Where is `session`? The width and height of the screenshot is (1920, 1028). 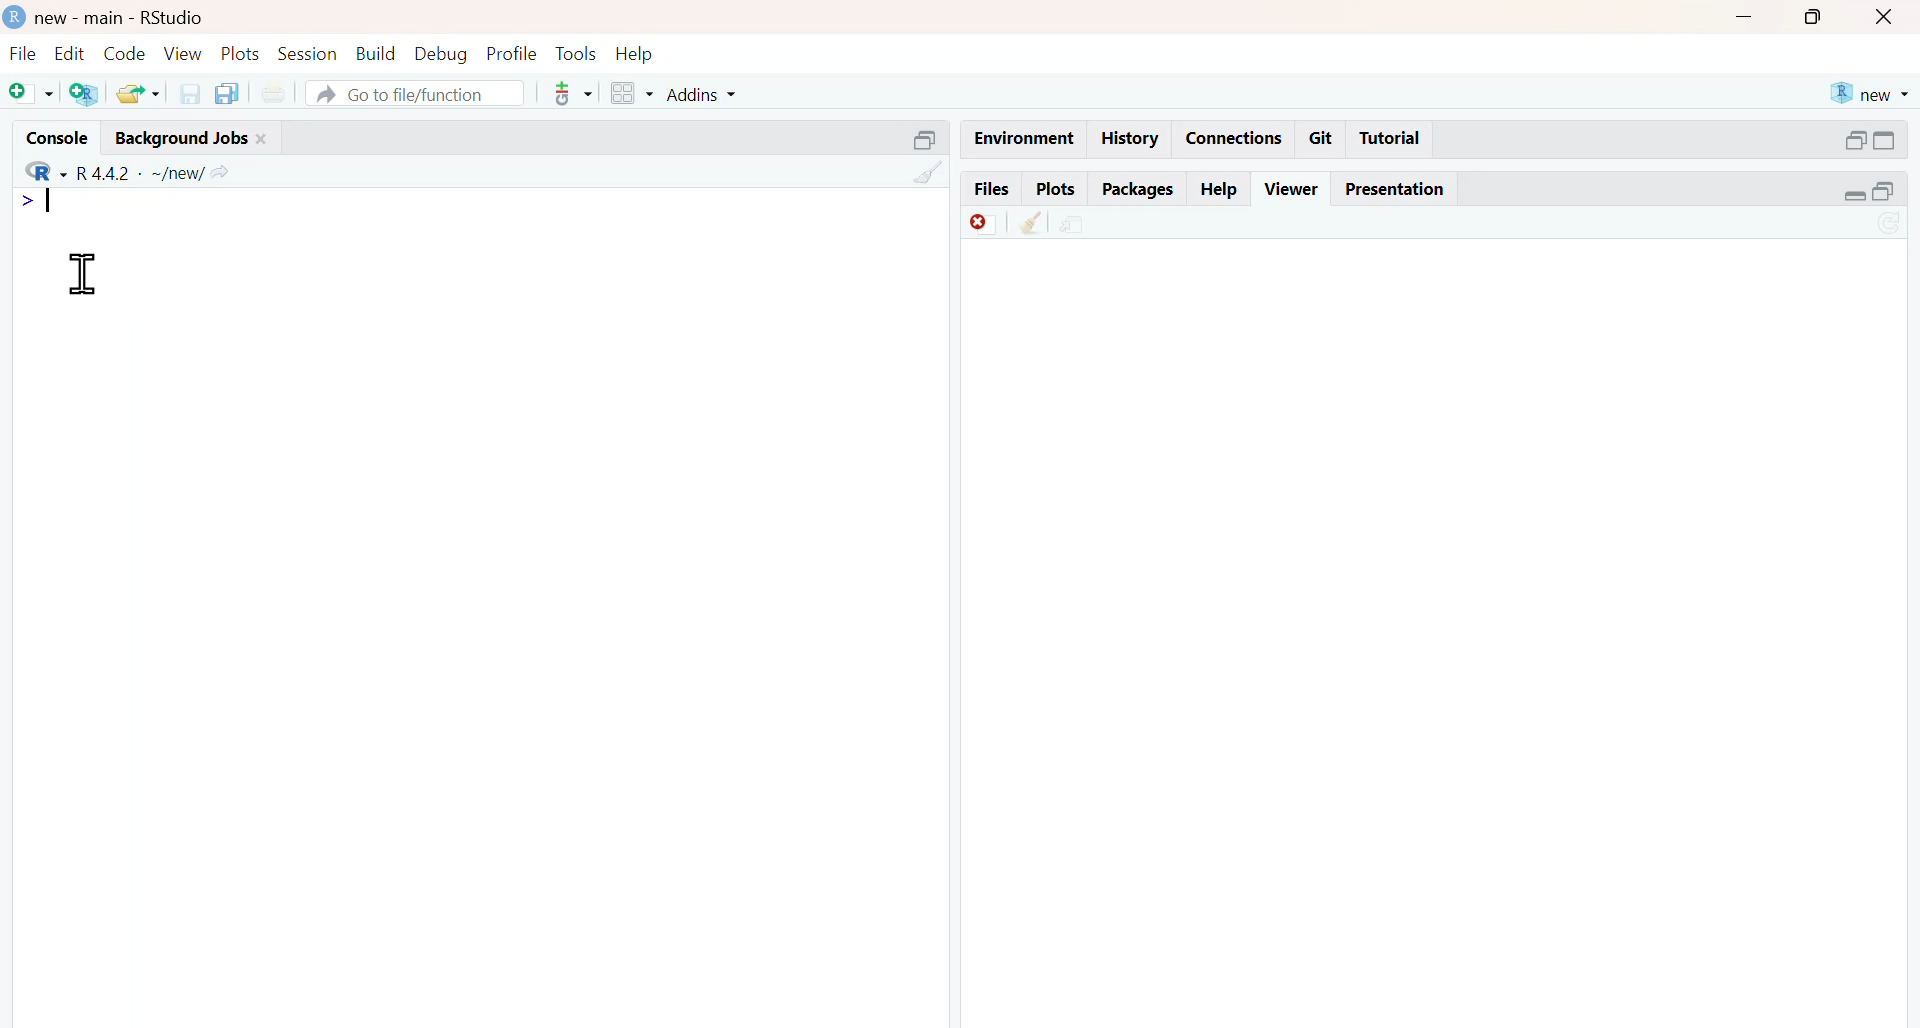
session is located at coordinates (306, 54).